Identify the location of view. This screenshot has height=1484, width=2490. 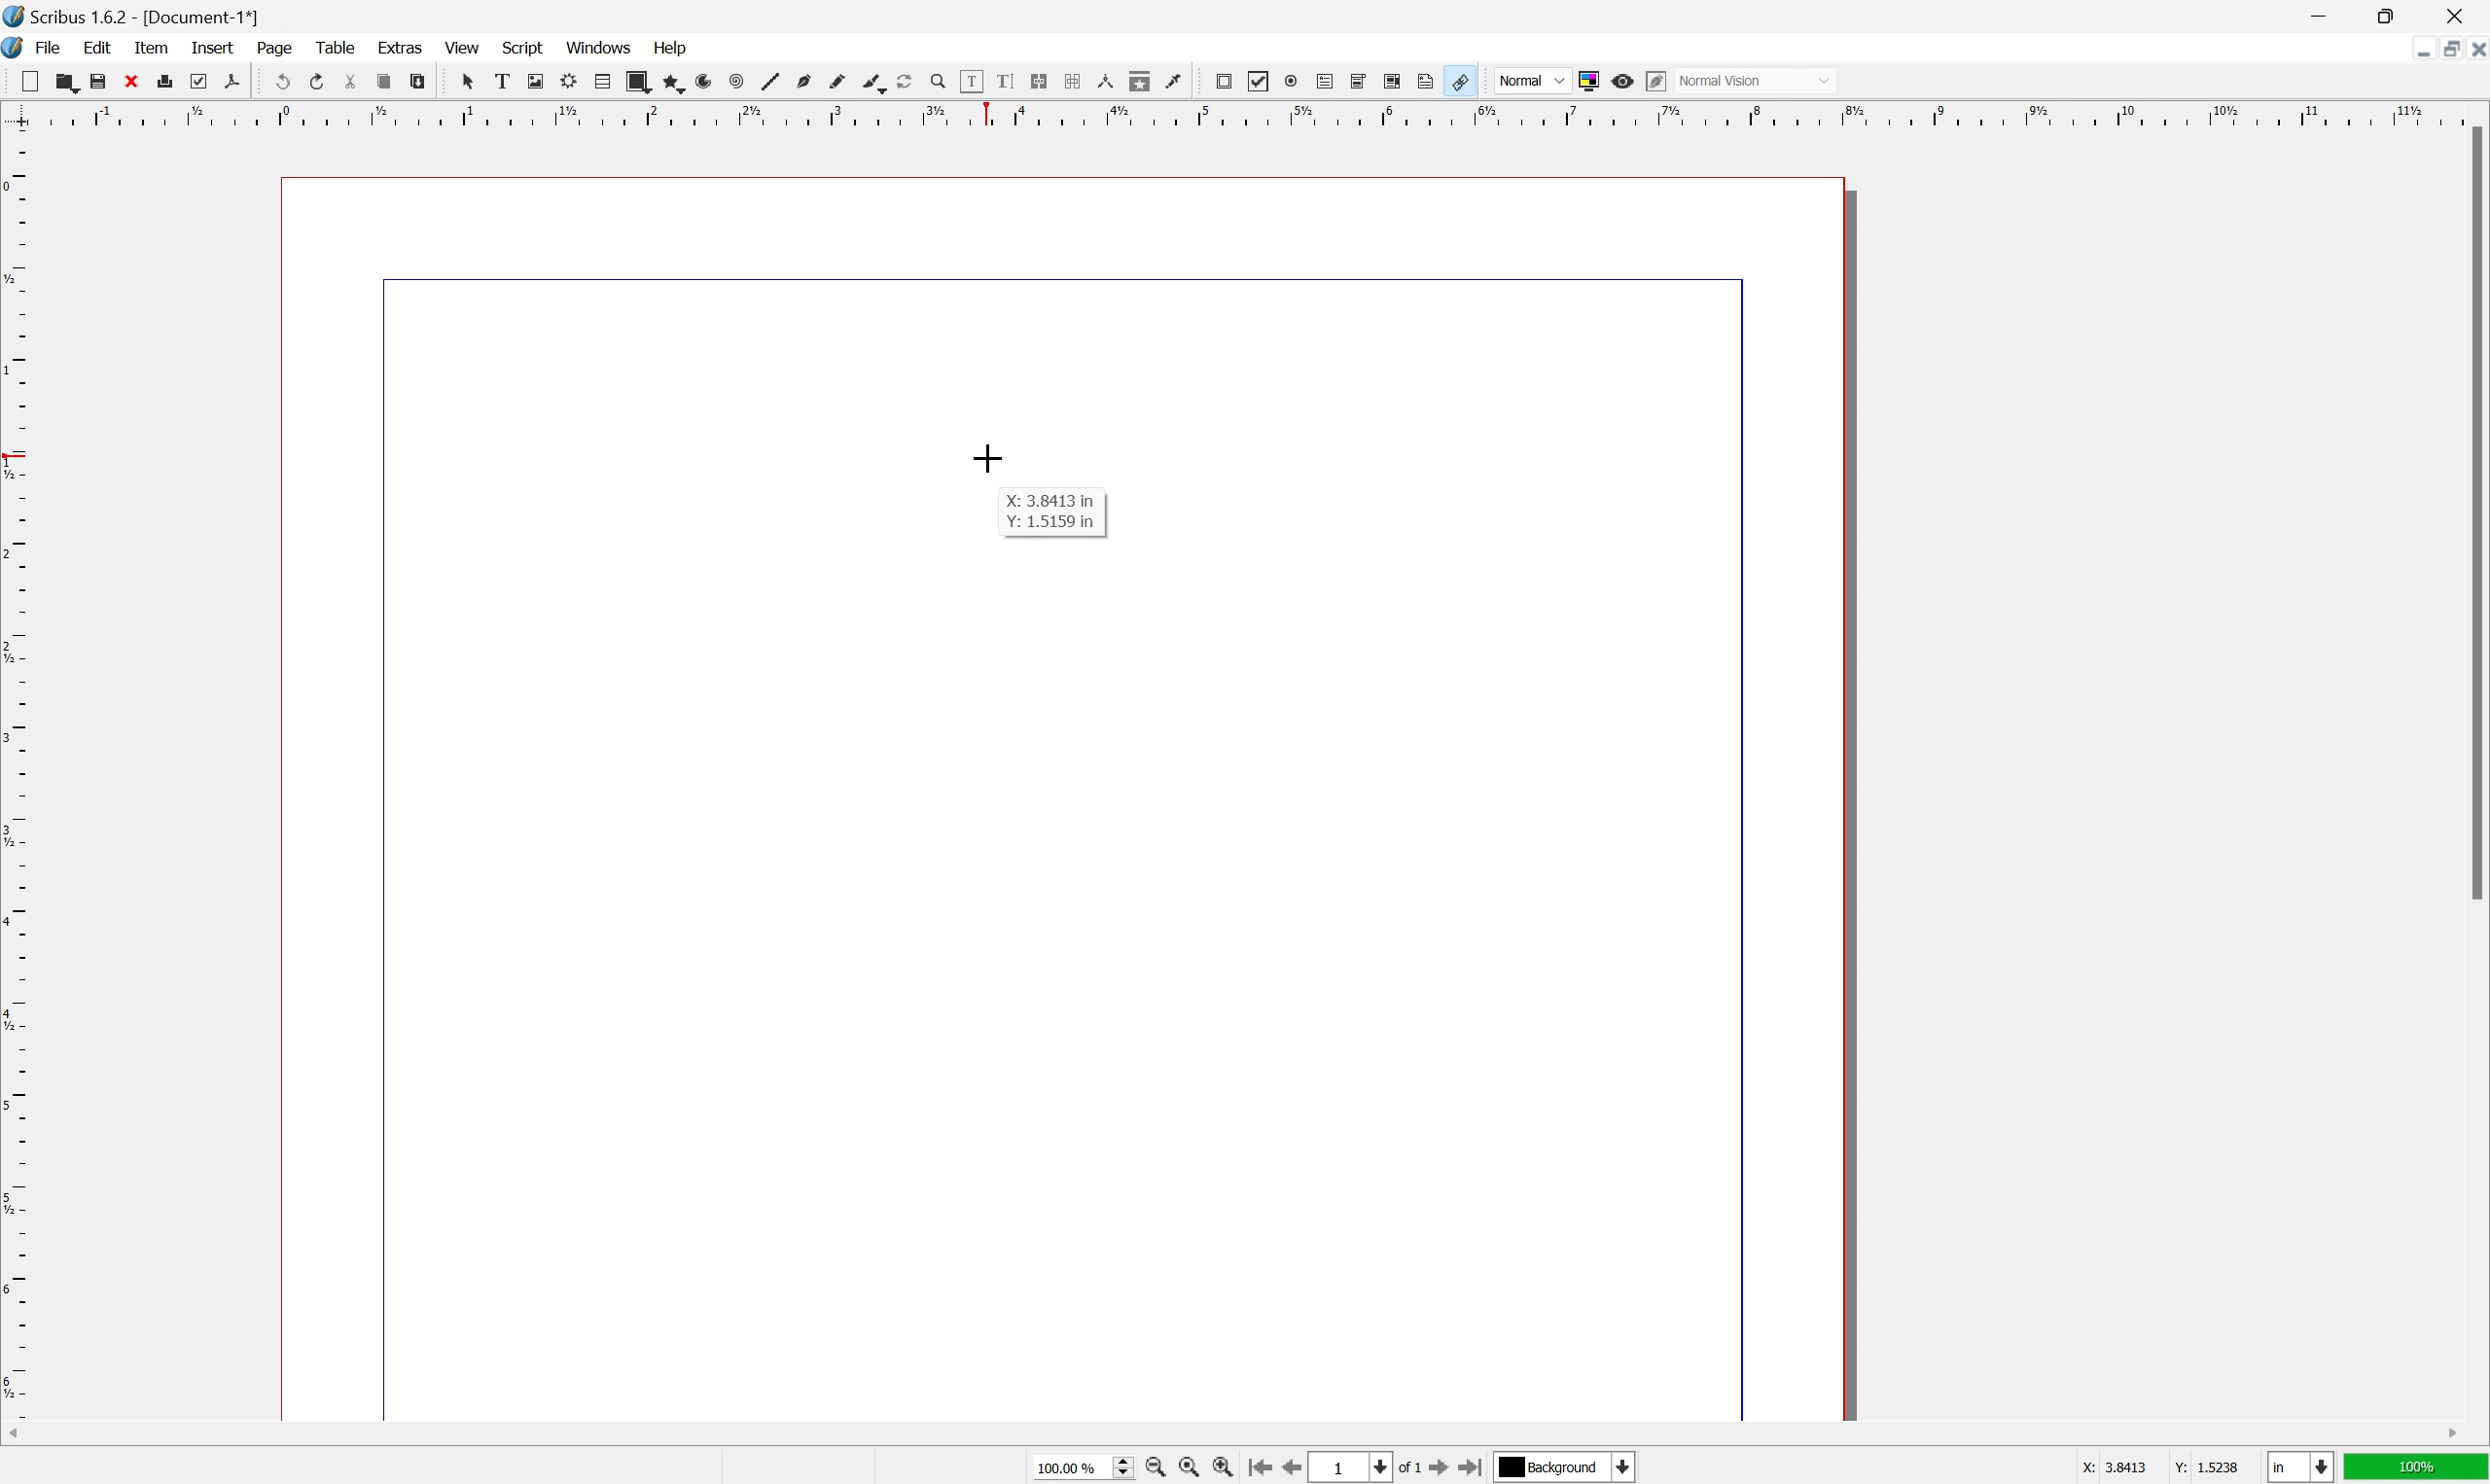
(460, 46).